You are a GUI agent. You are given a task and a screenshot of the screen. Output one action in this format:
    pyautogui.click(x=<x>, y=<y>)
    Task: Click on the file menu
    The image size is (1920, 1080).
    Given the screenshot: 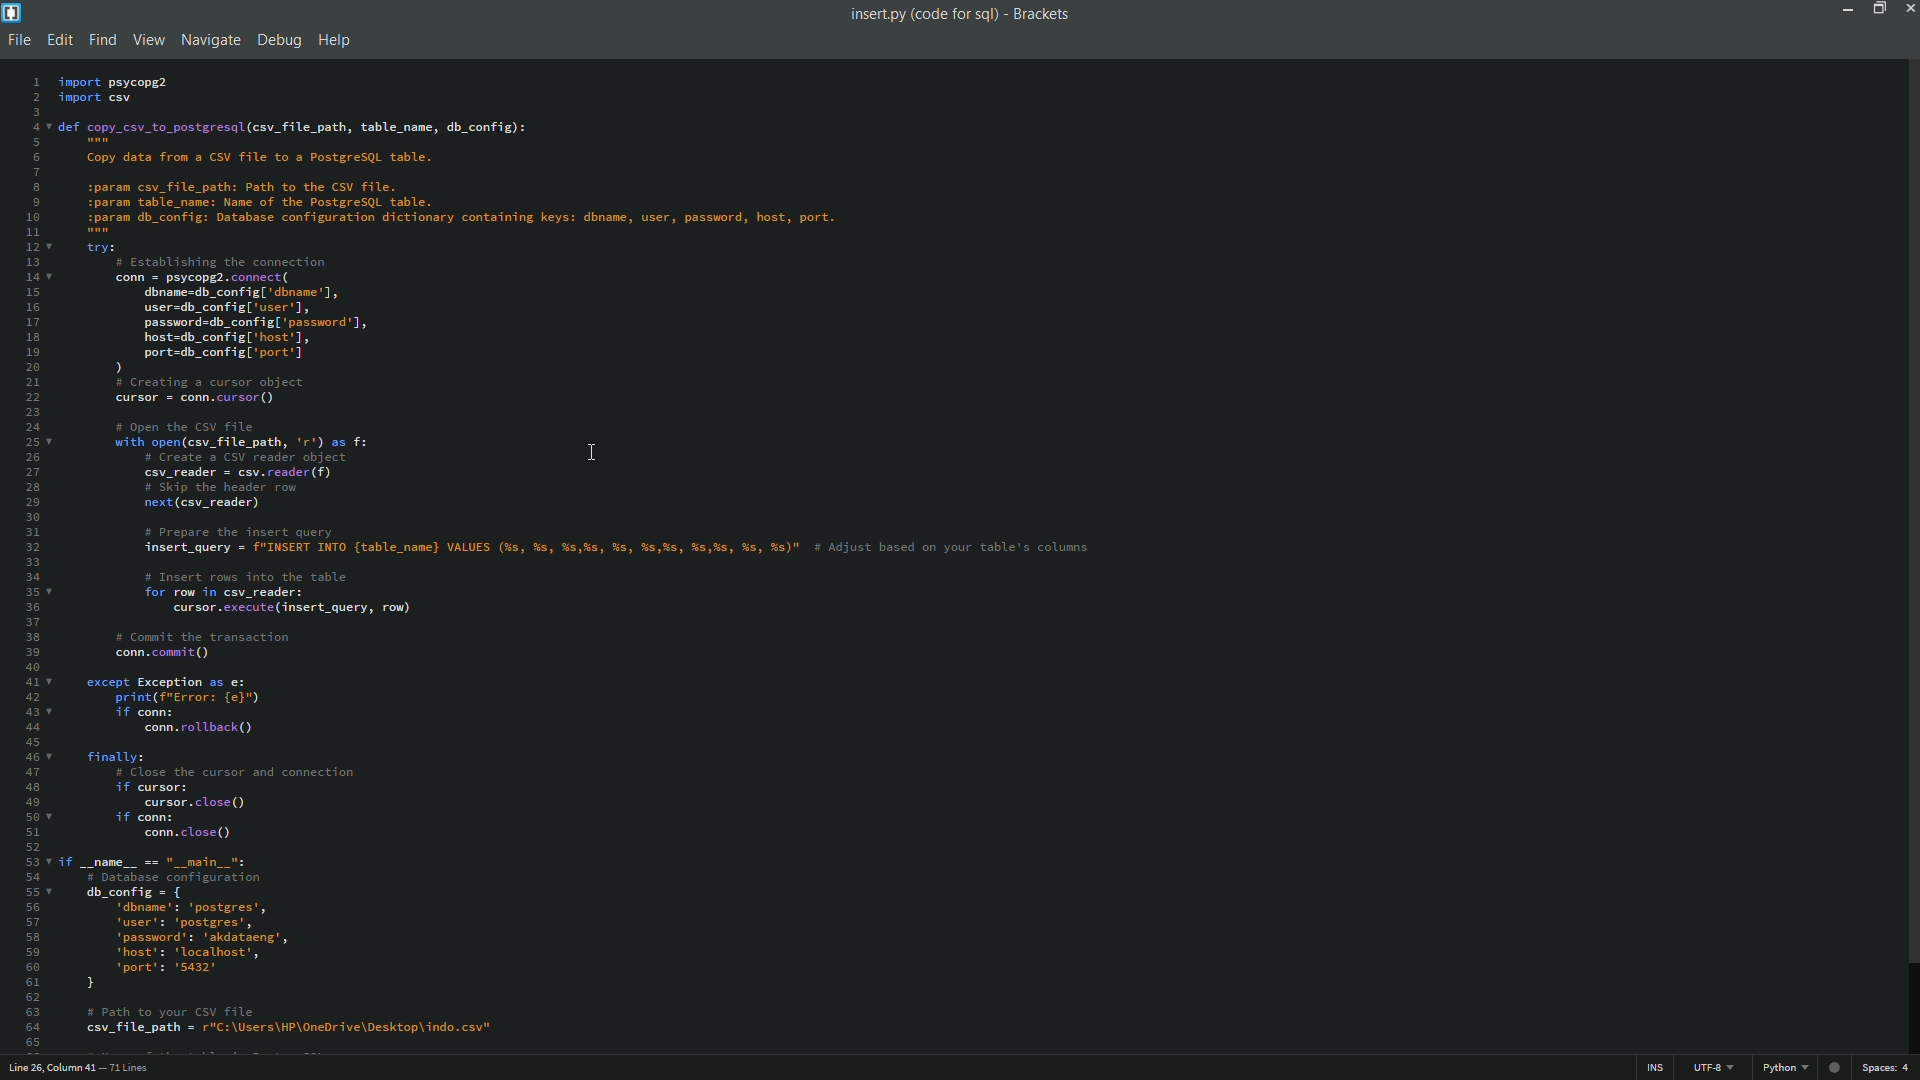 What is the action you would take?
    pyautogui.click(x=18, y=40)
    